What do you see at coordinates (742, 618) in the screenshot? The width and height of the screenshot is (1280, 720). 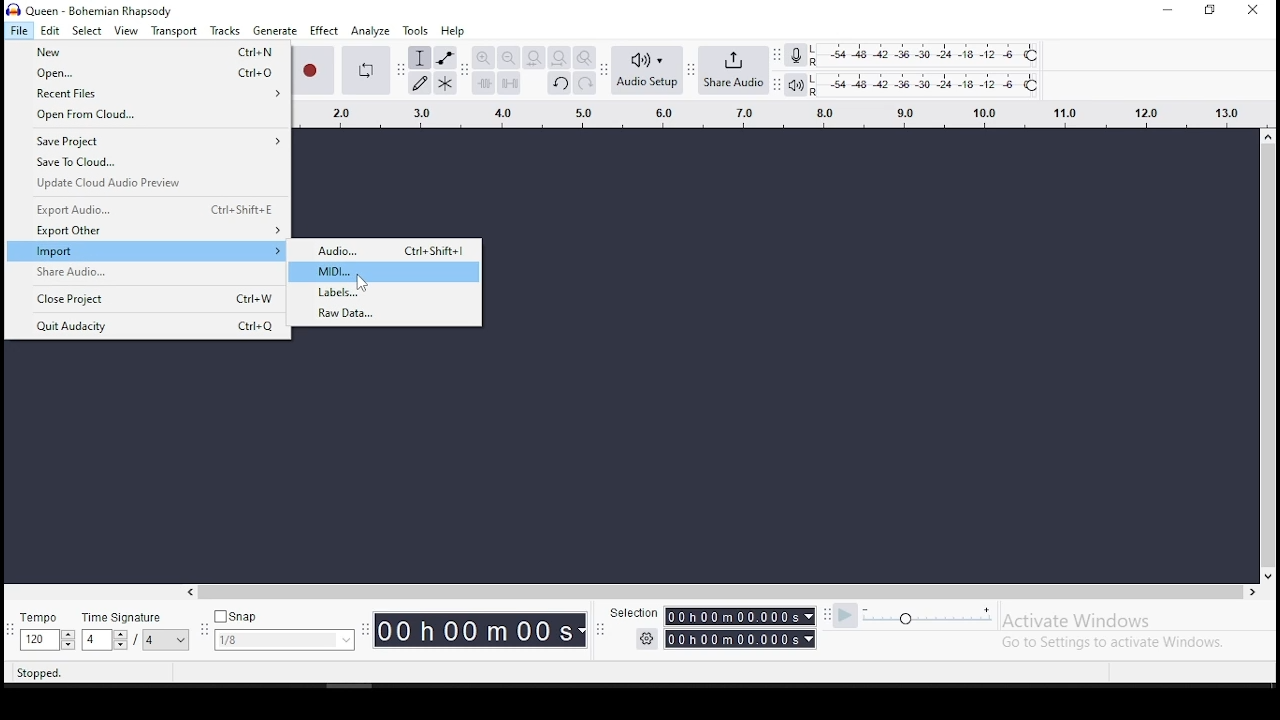 I see `00h00m00s` at bounding box center [742, 618].